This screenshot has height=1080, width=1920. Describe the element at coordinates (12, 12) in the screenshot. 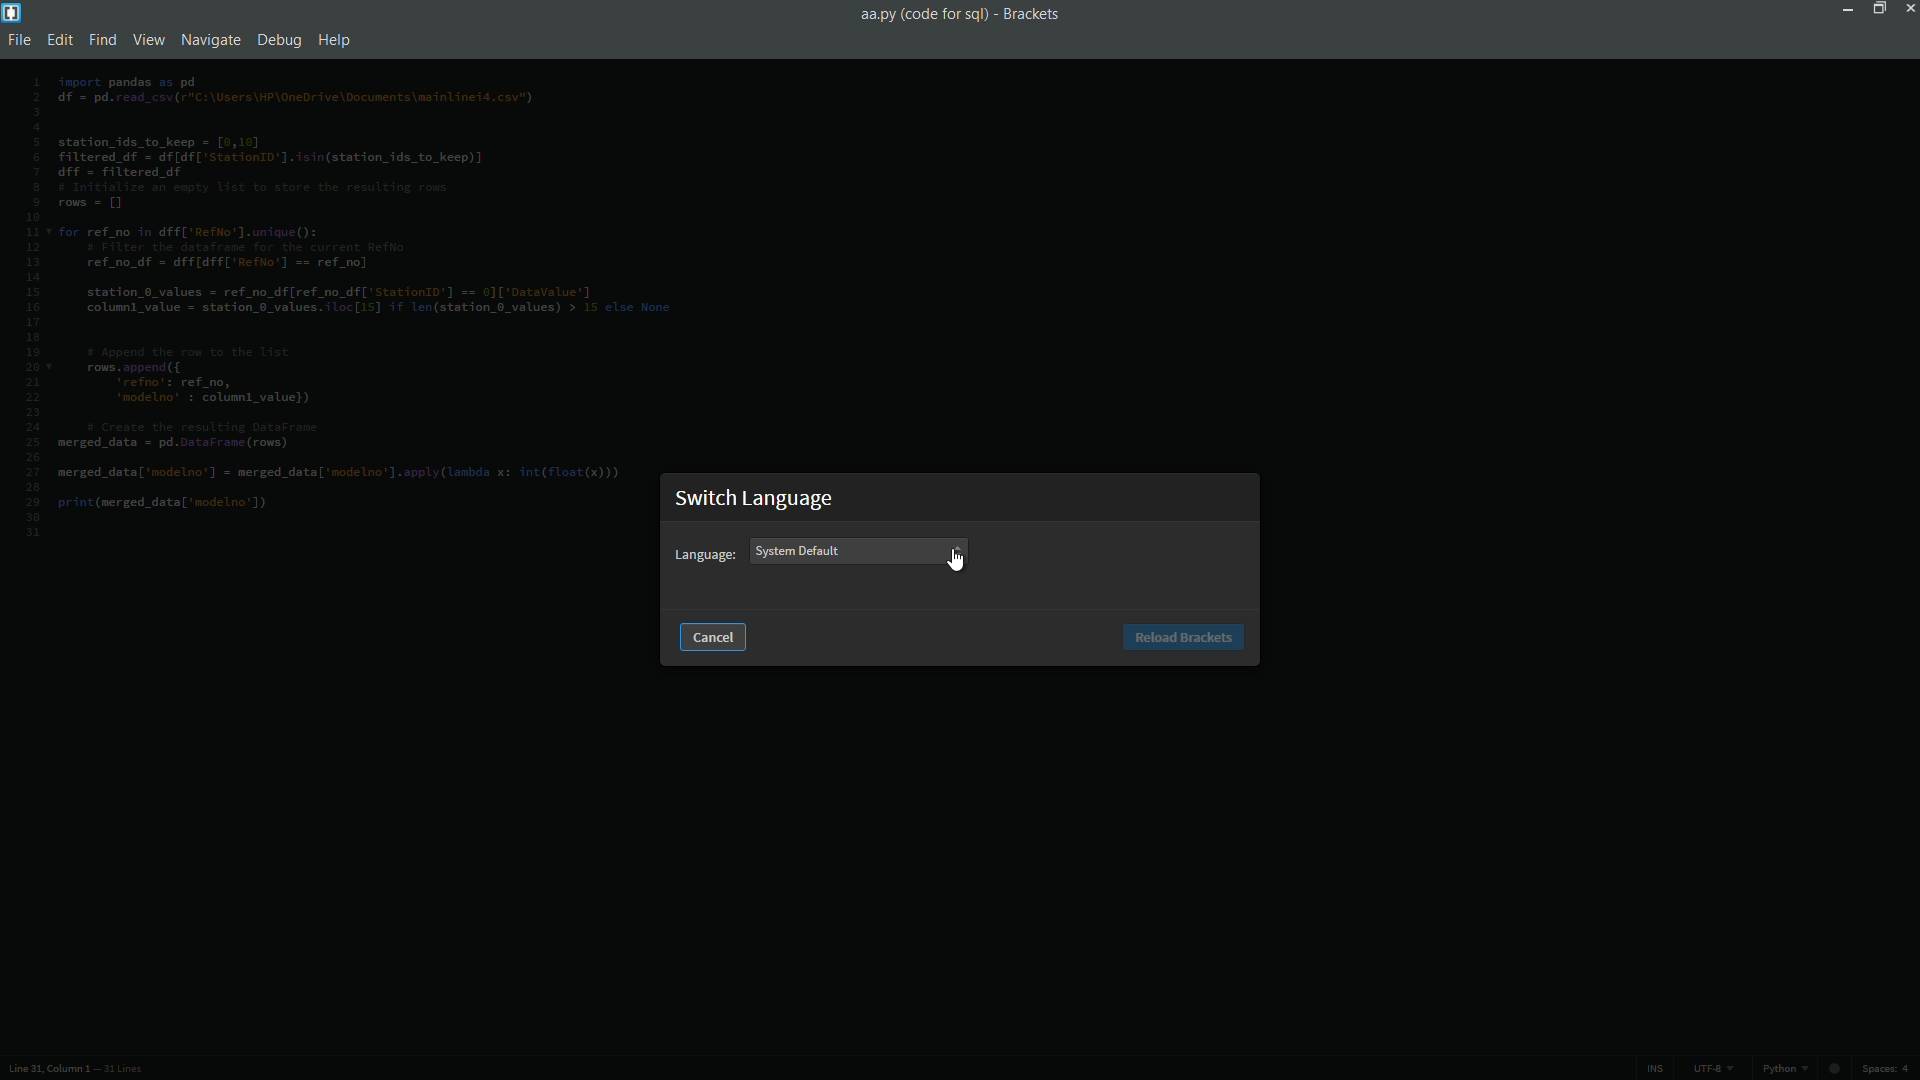

I see `app icon` at that location.